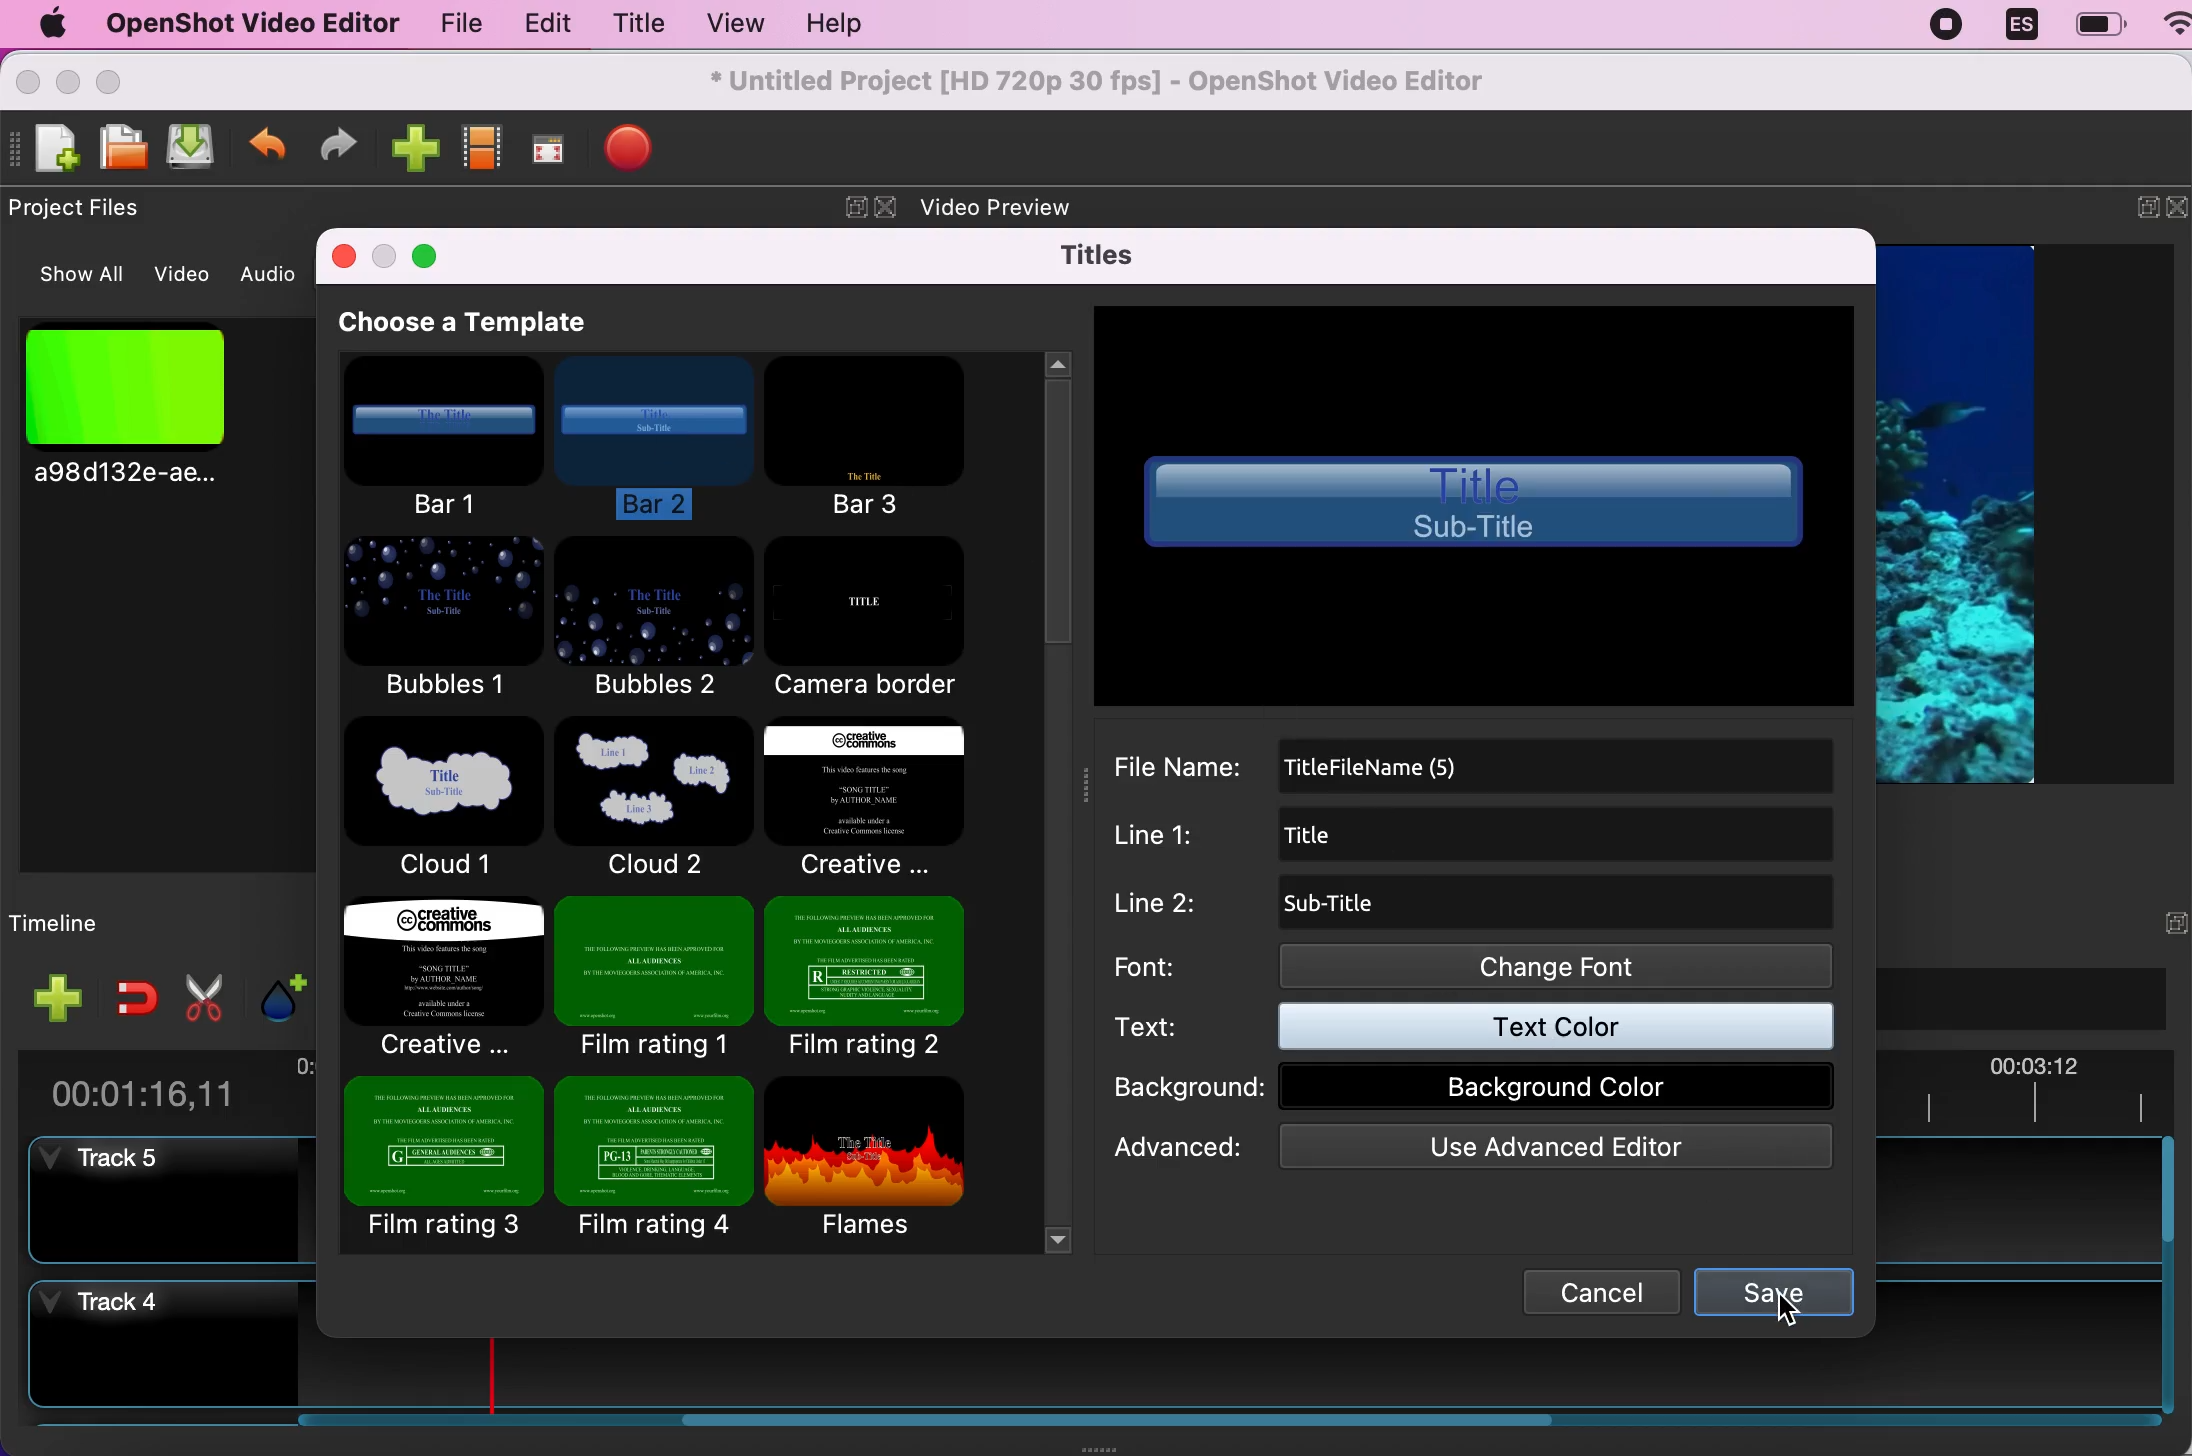  Describe the element at coordinates (163, 1086) in the screenshot. I see `time duration` at that location.